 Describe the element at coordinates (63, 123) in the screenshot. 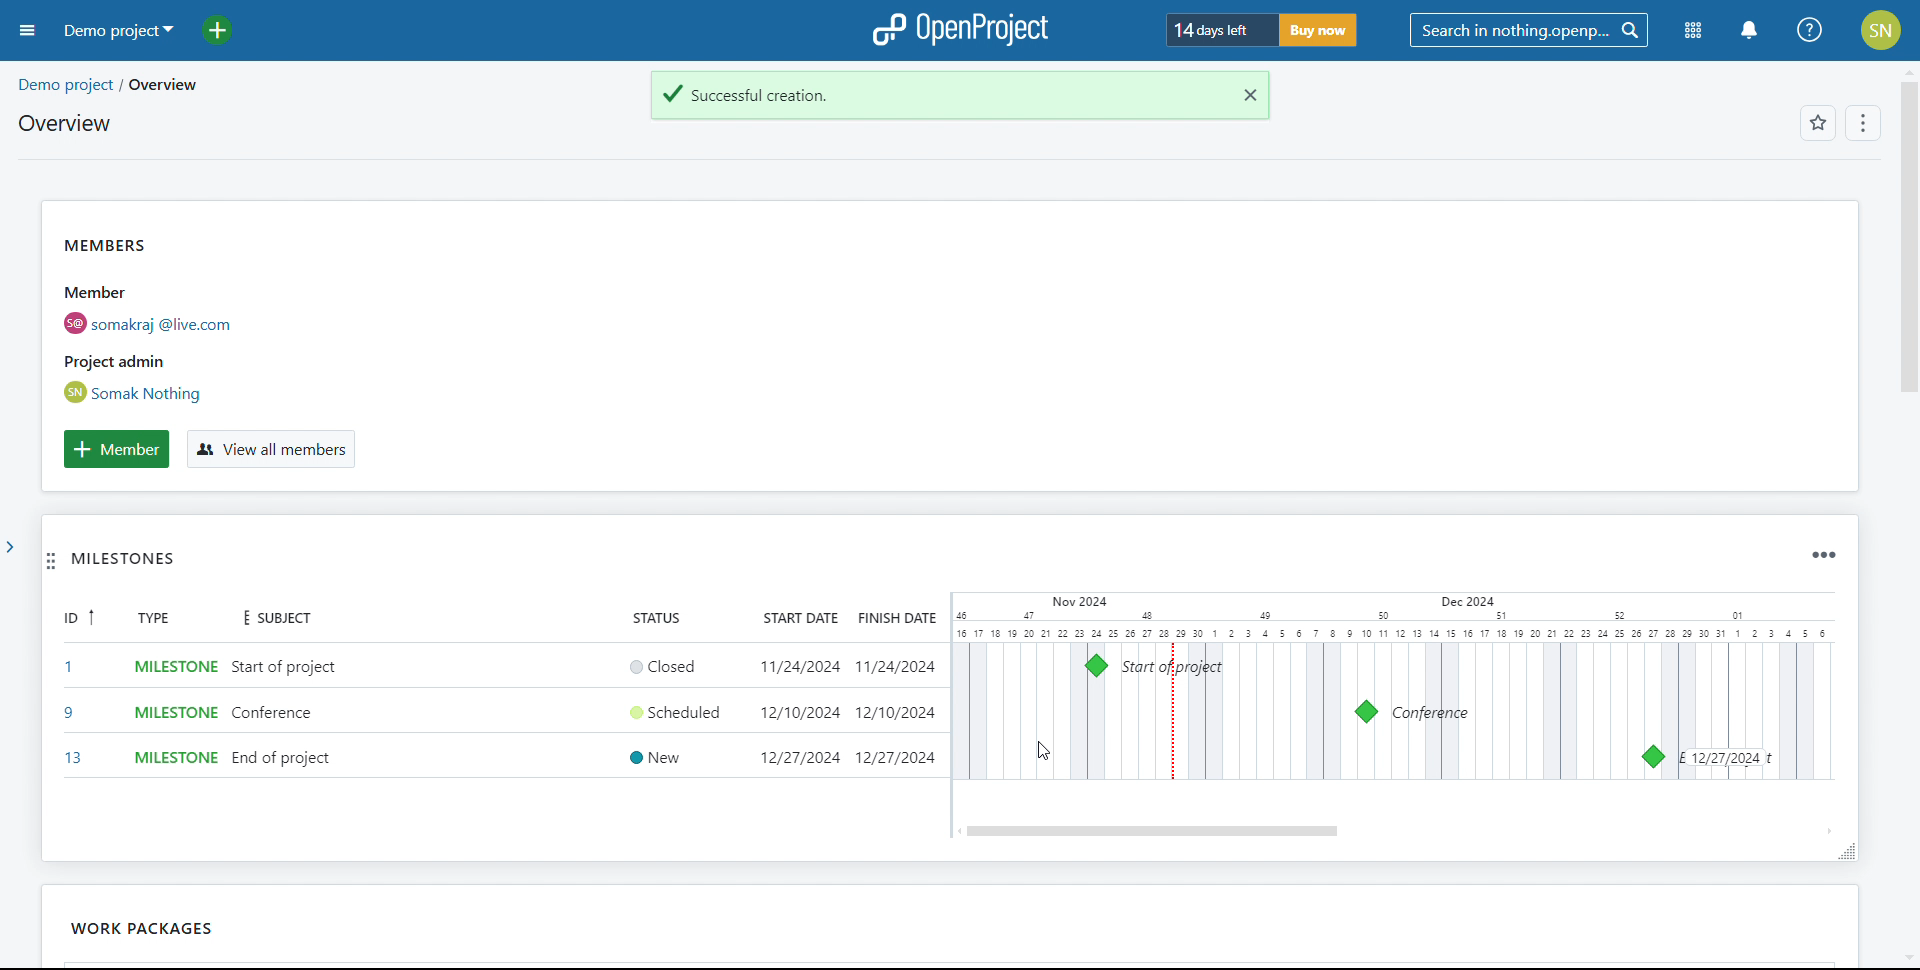

I see `overview` at that location.